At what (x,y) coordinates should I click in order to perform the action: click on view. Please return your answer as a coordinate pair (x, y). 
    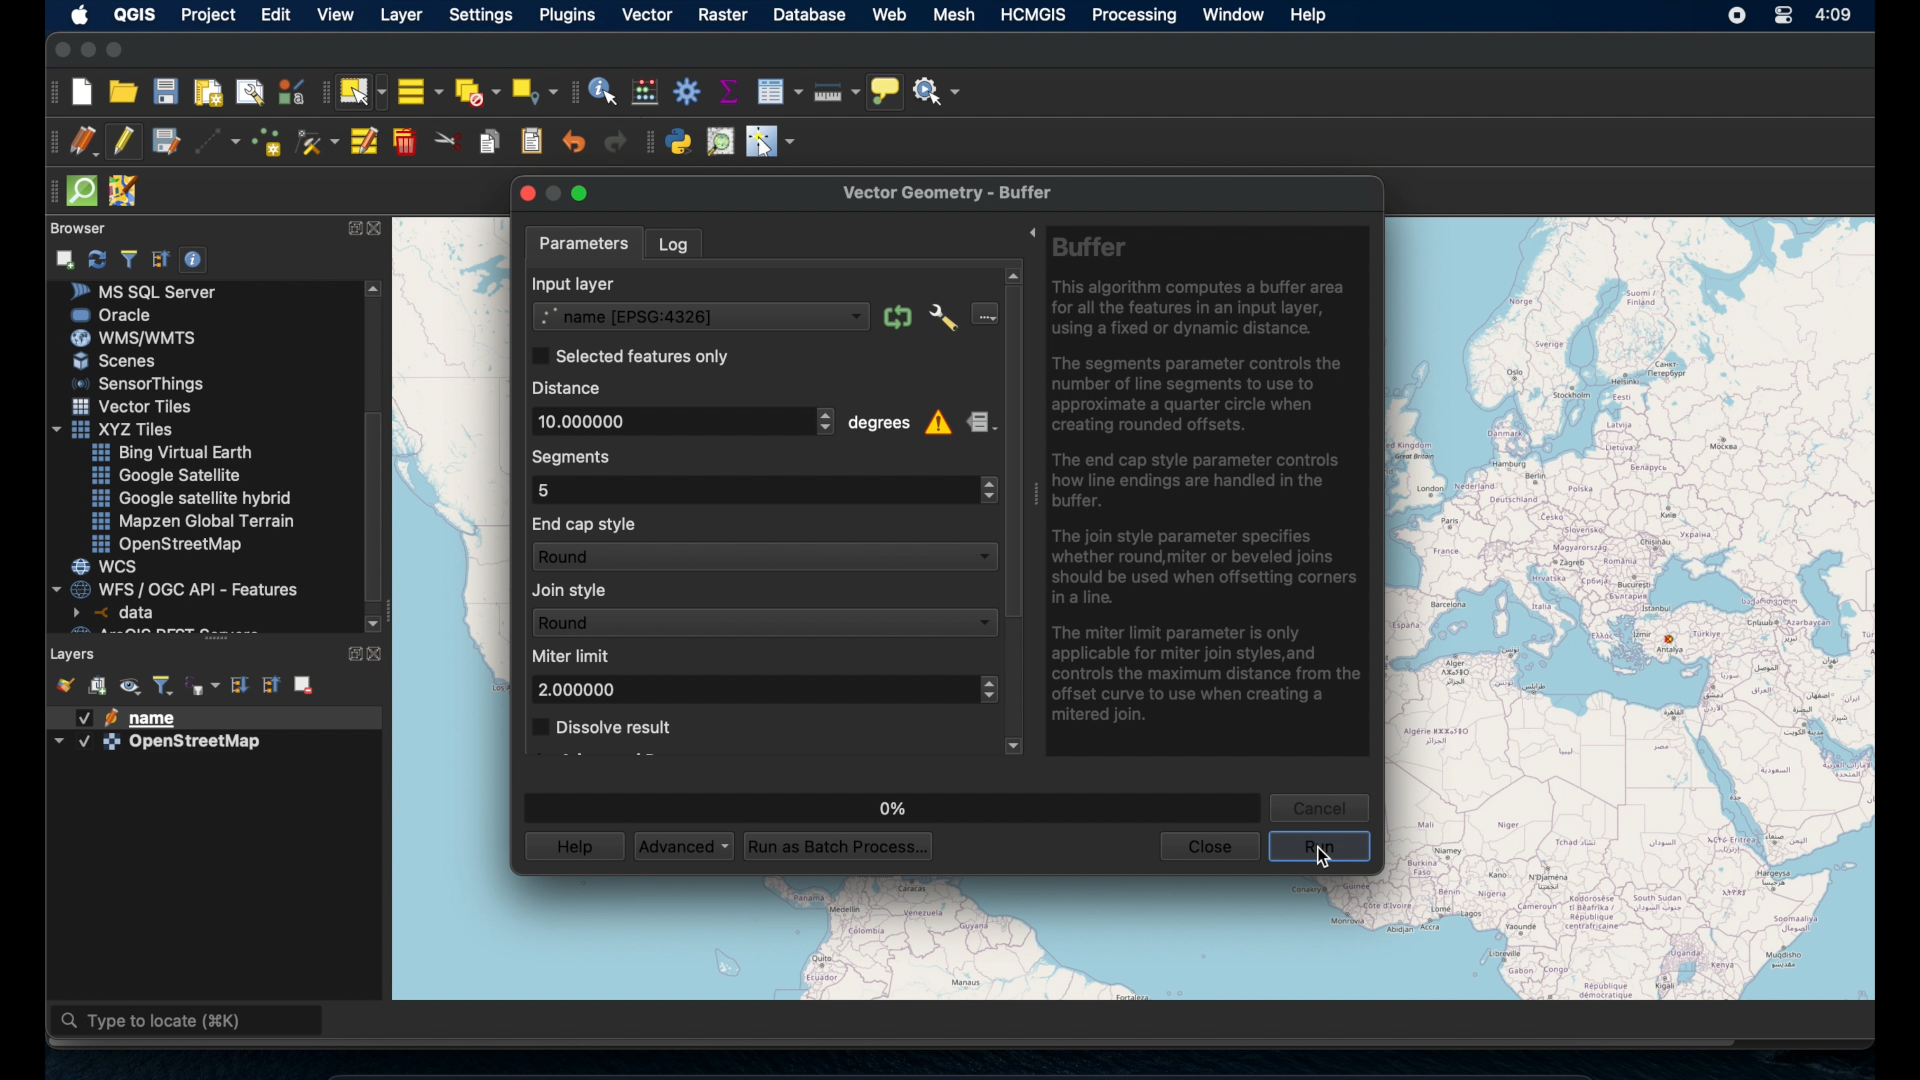
    Looking at the image, I should click on (335, 16).